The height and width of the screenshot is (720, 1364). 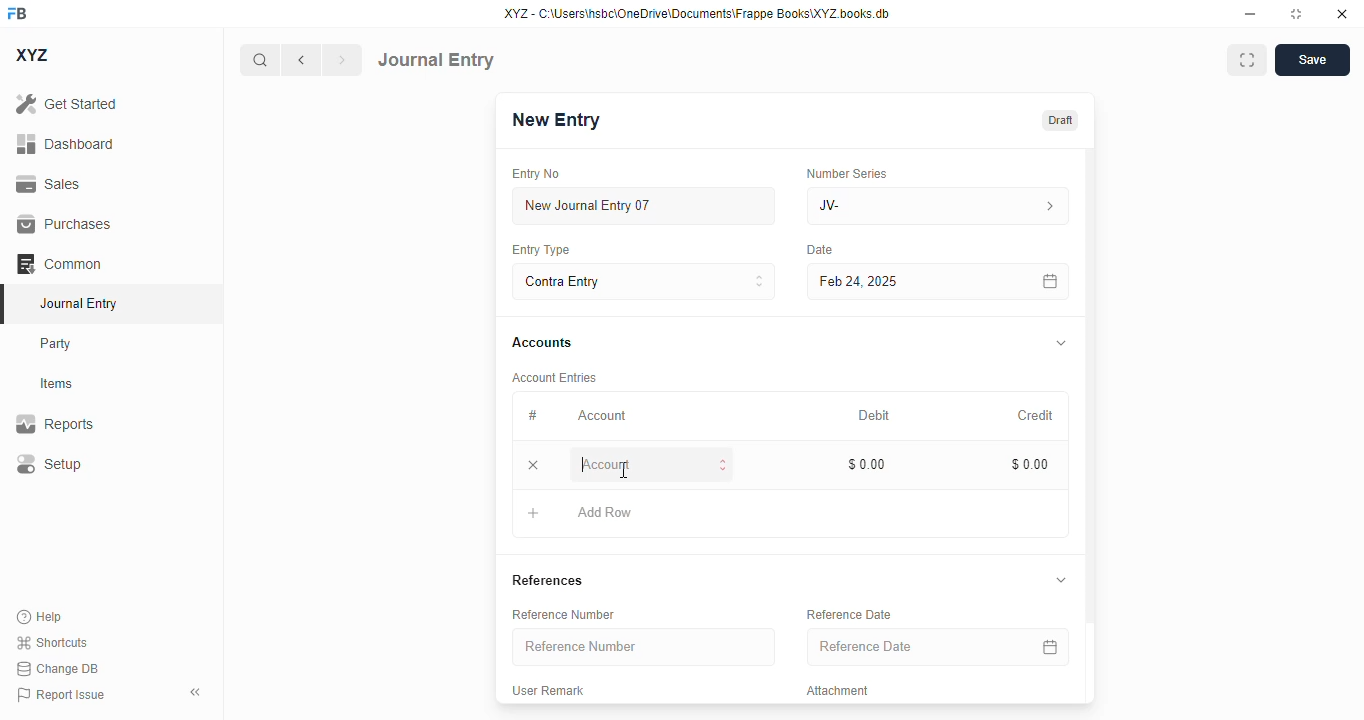 I want to click on maximise window, so click(x=1247, y=60).